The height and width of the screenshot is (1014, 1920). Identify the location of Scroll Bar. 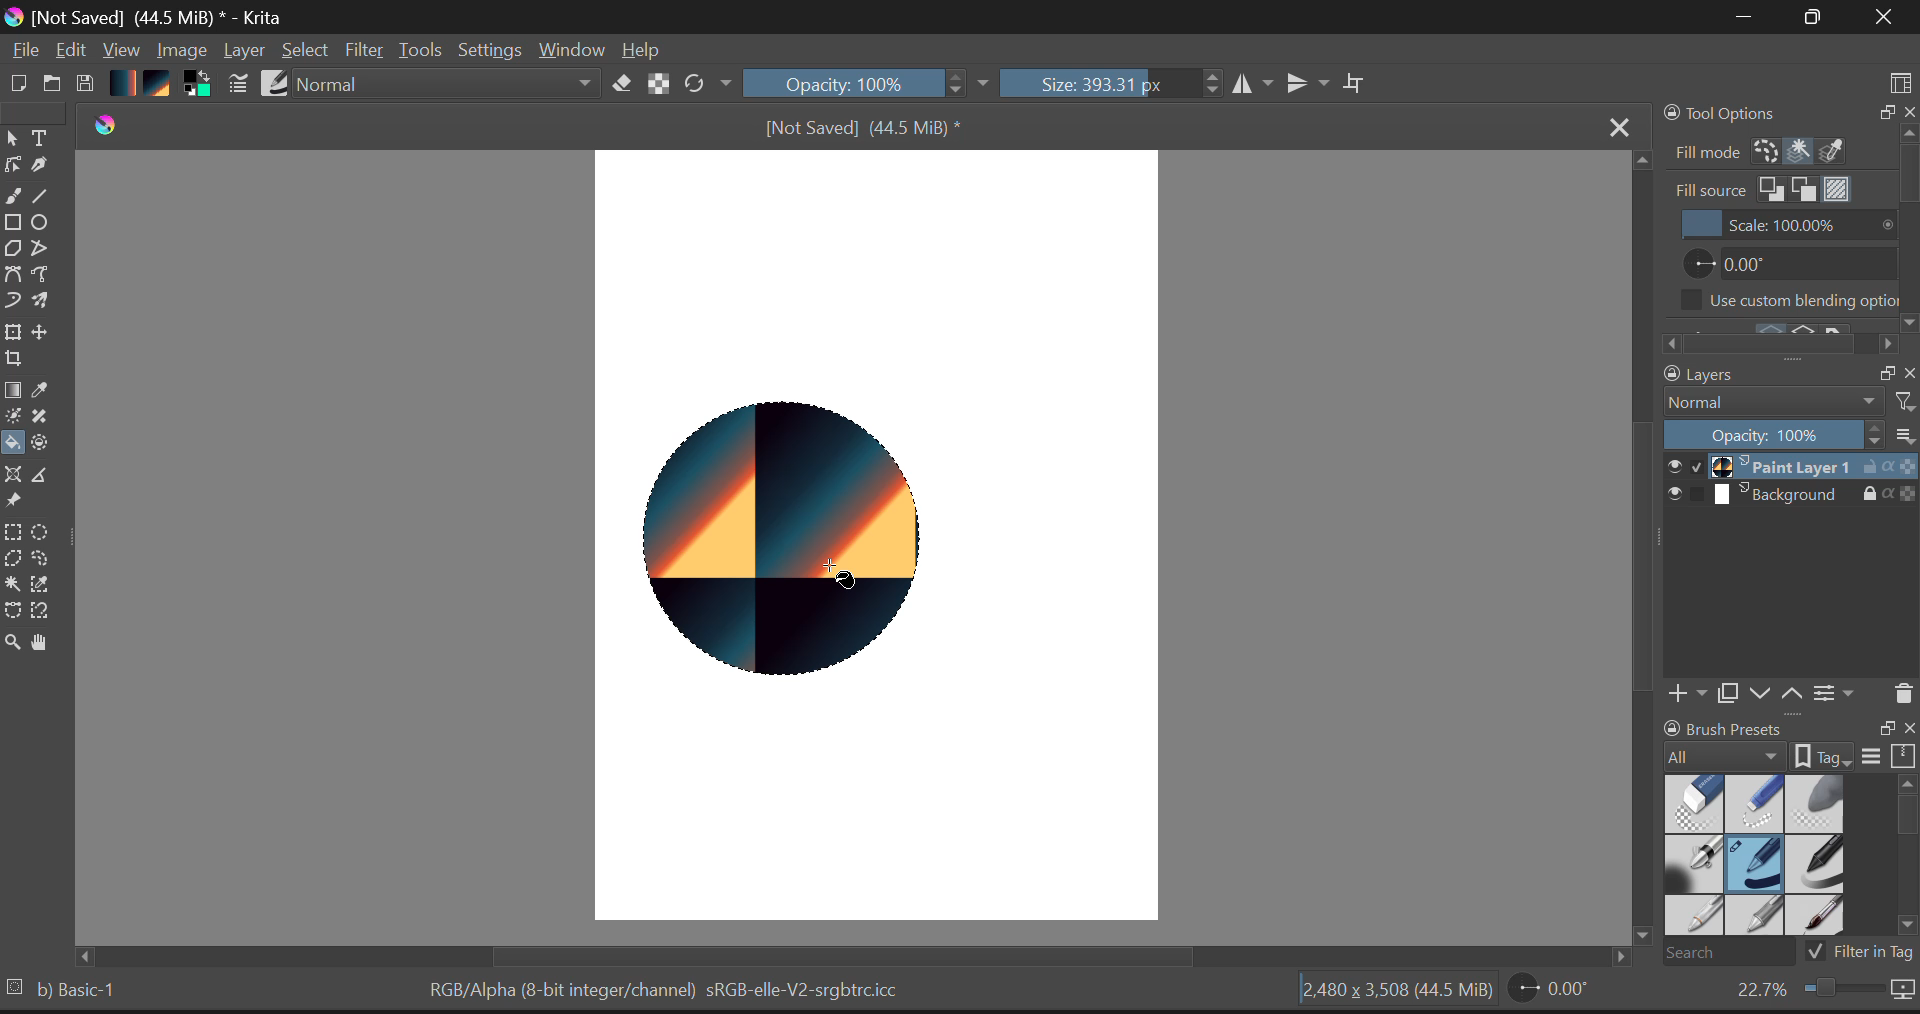
(862, 955).